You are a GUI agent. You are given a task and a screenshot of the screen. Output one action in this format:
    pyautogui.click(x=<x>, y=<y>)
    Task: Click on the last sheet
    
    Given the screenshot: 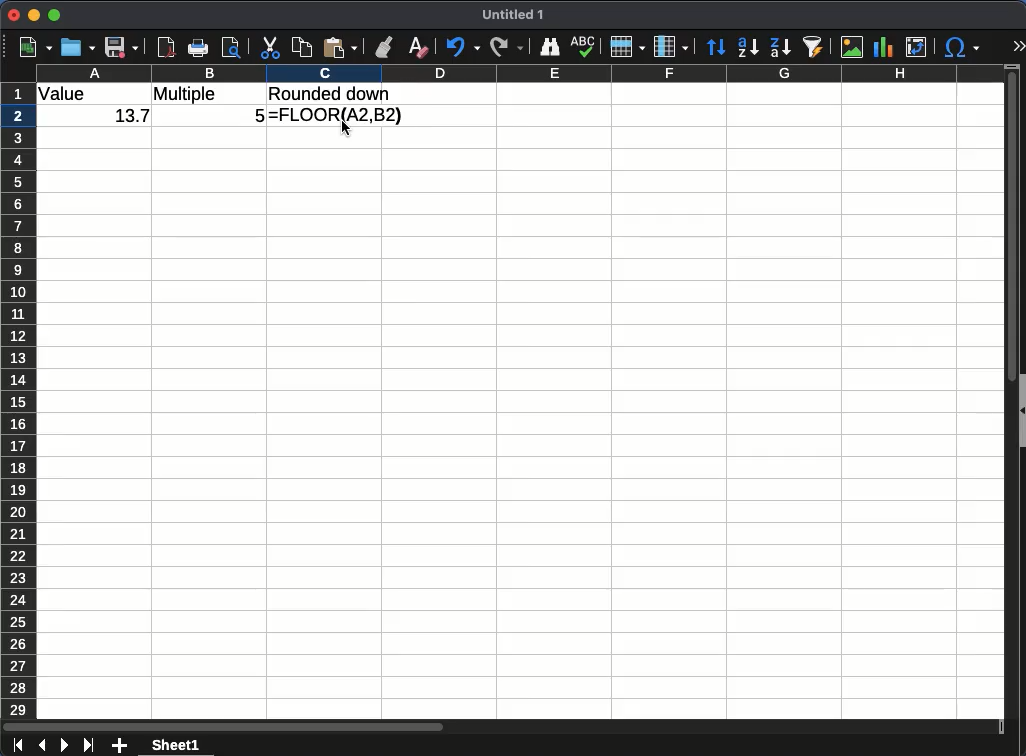 What is the action you would take?
    pyautogui.click(x=88, y=745)
    